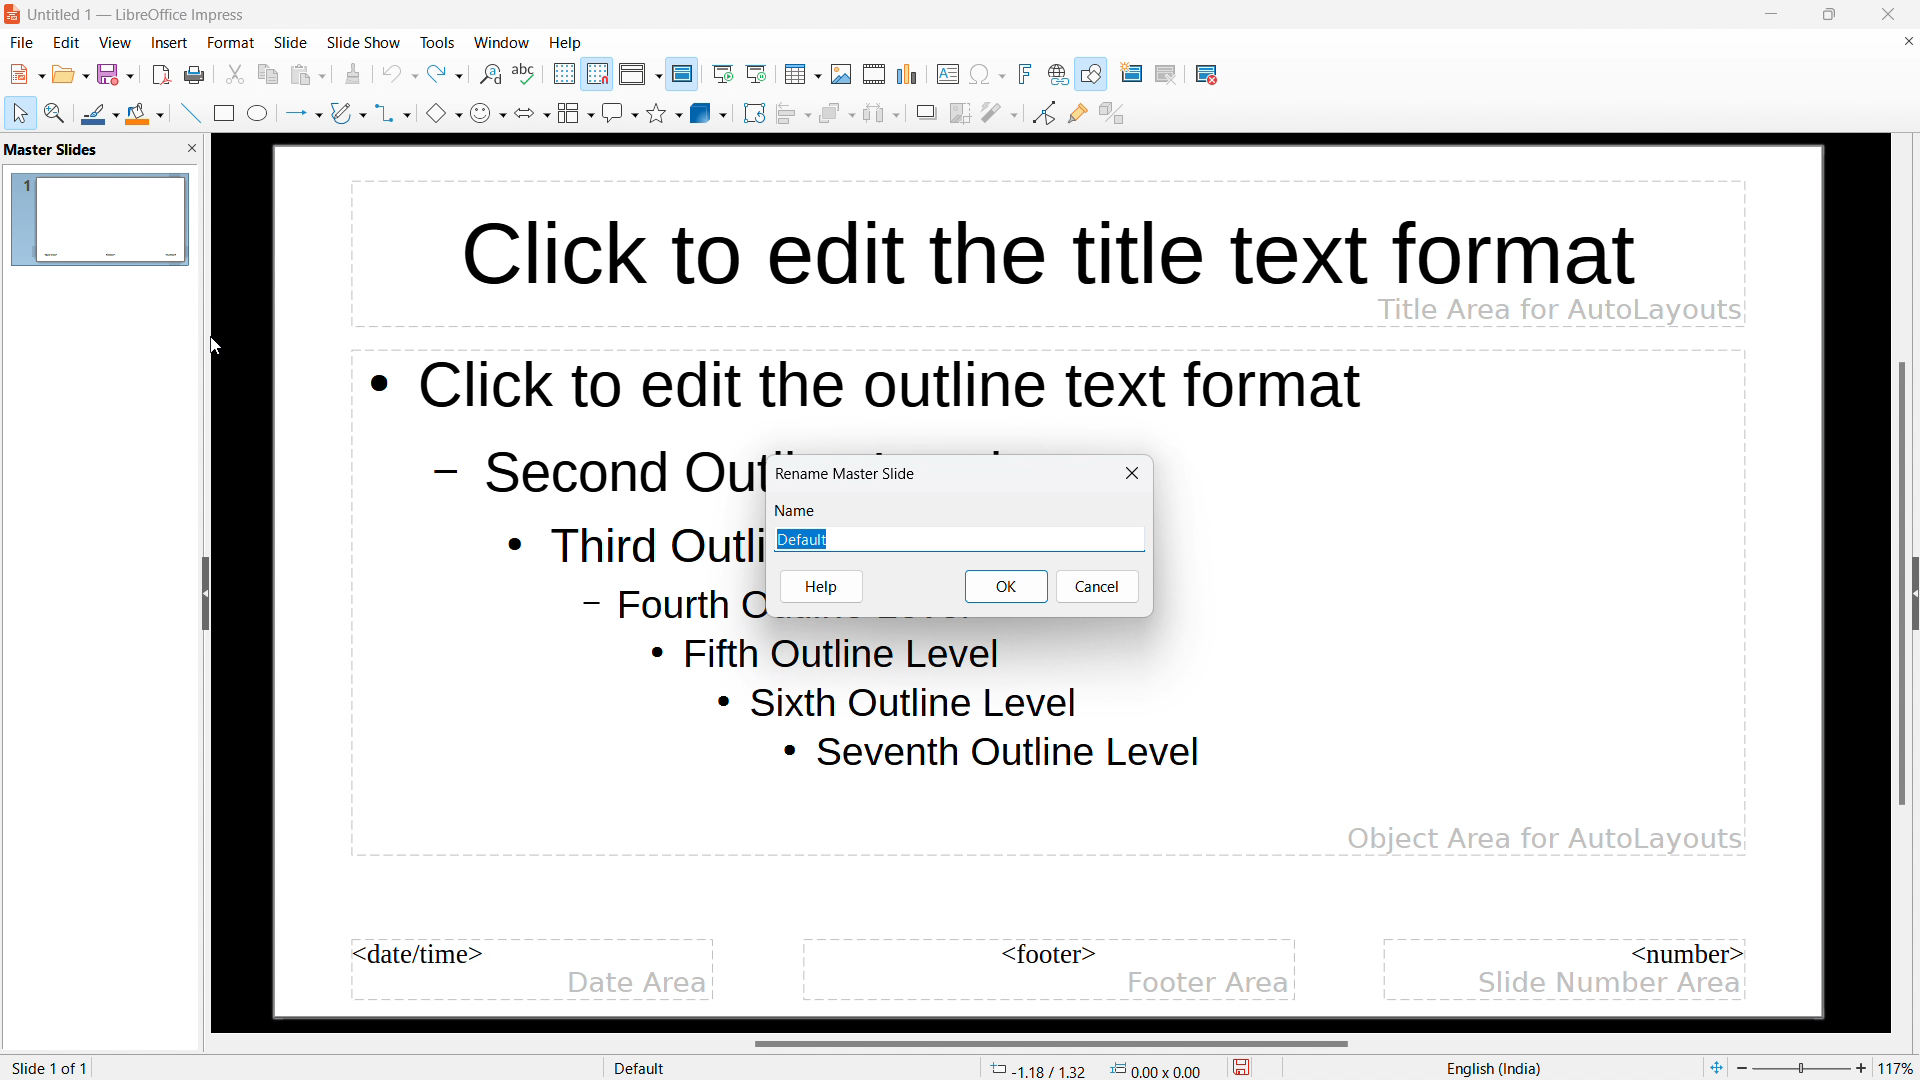 This screenshot has height=1080, width=1920. Describe the element at coordinates (803, 74) in the screenshot. I see `insert table` at that location.